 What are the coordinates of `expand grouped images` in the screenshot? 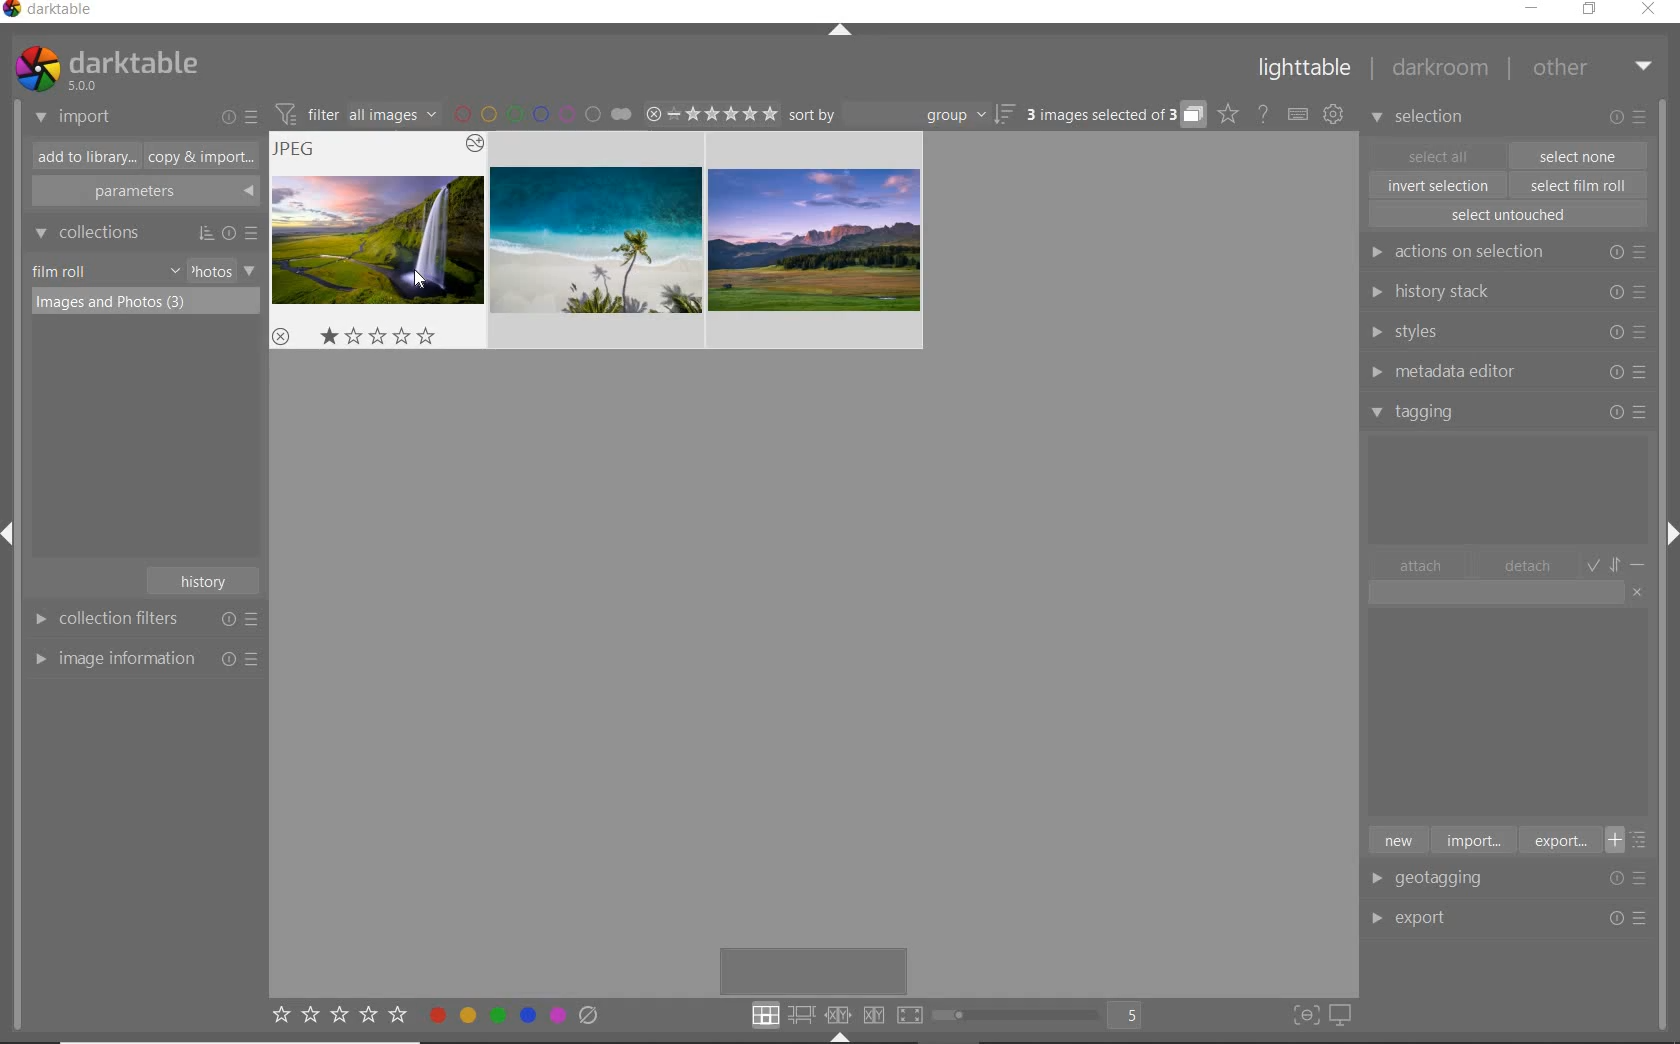 It's located at (1114, 116).